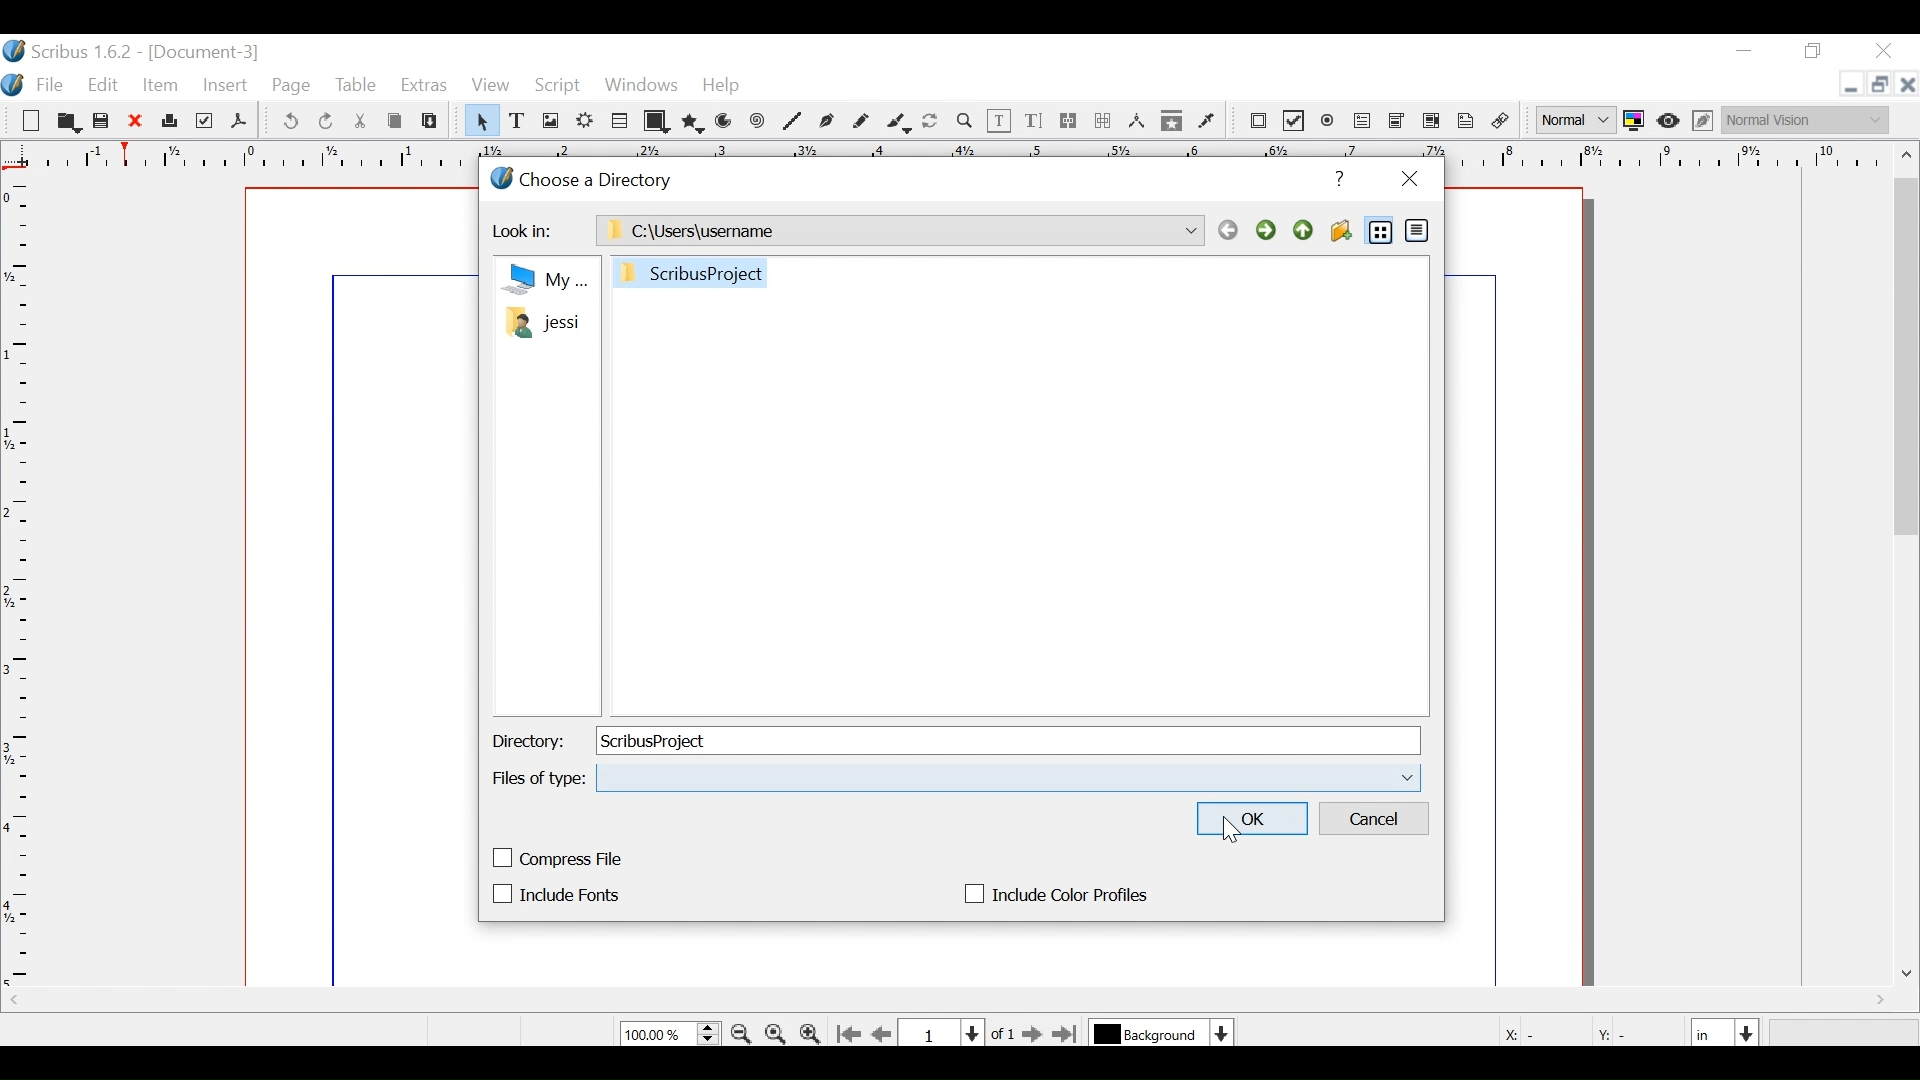 The image size is (1920, 1080). I want to click on Table, so click(357, 87).